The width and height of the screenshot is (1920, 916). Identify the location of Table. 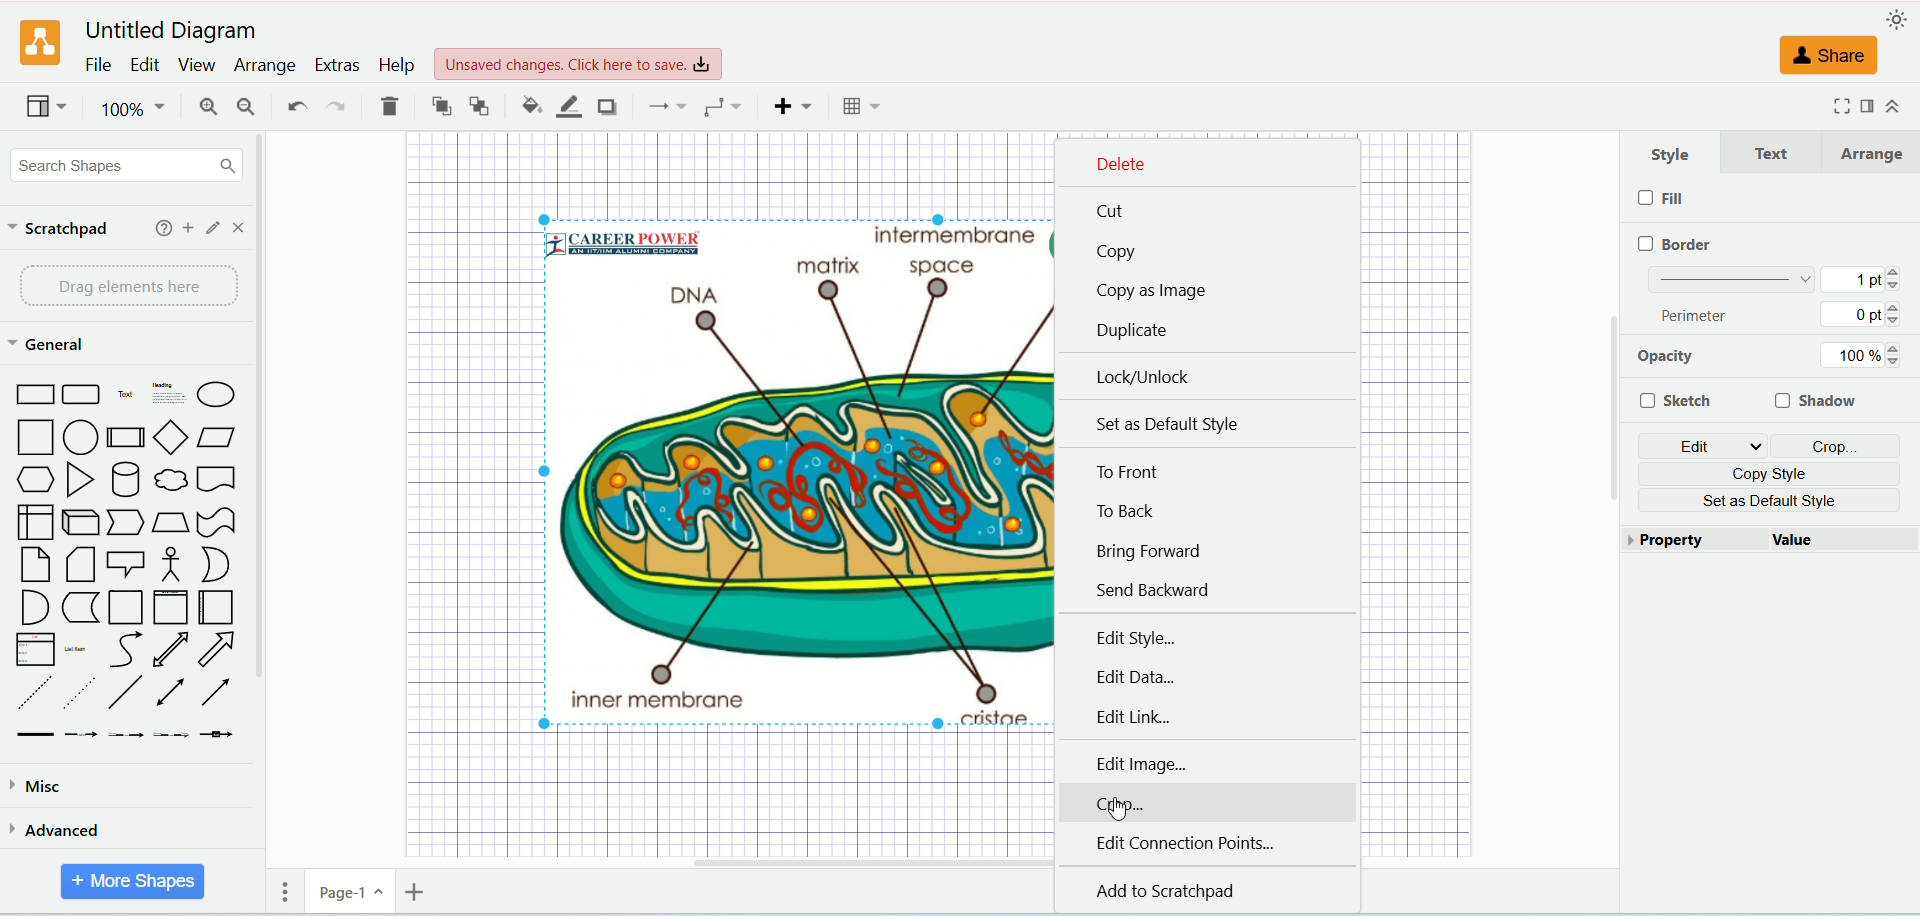
(857, 107).